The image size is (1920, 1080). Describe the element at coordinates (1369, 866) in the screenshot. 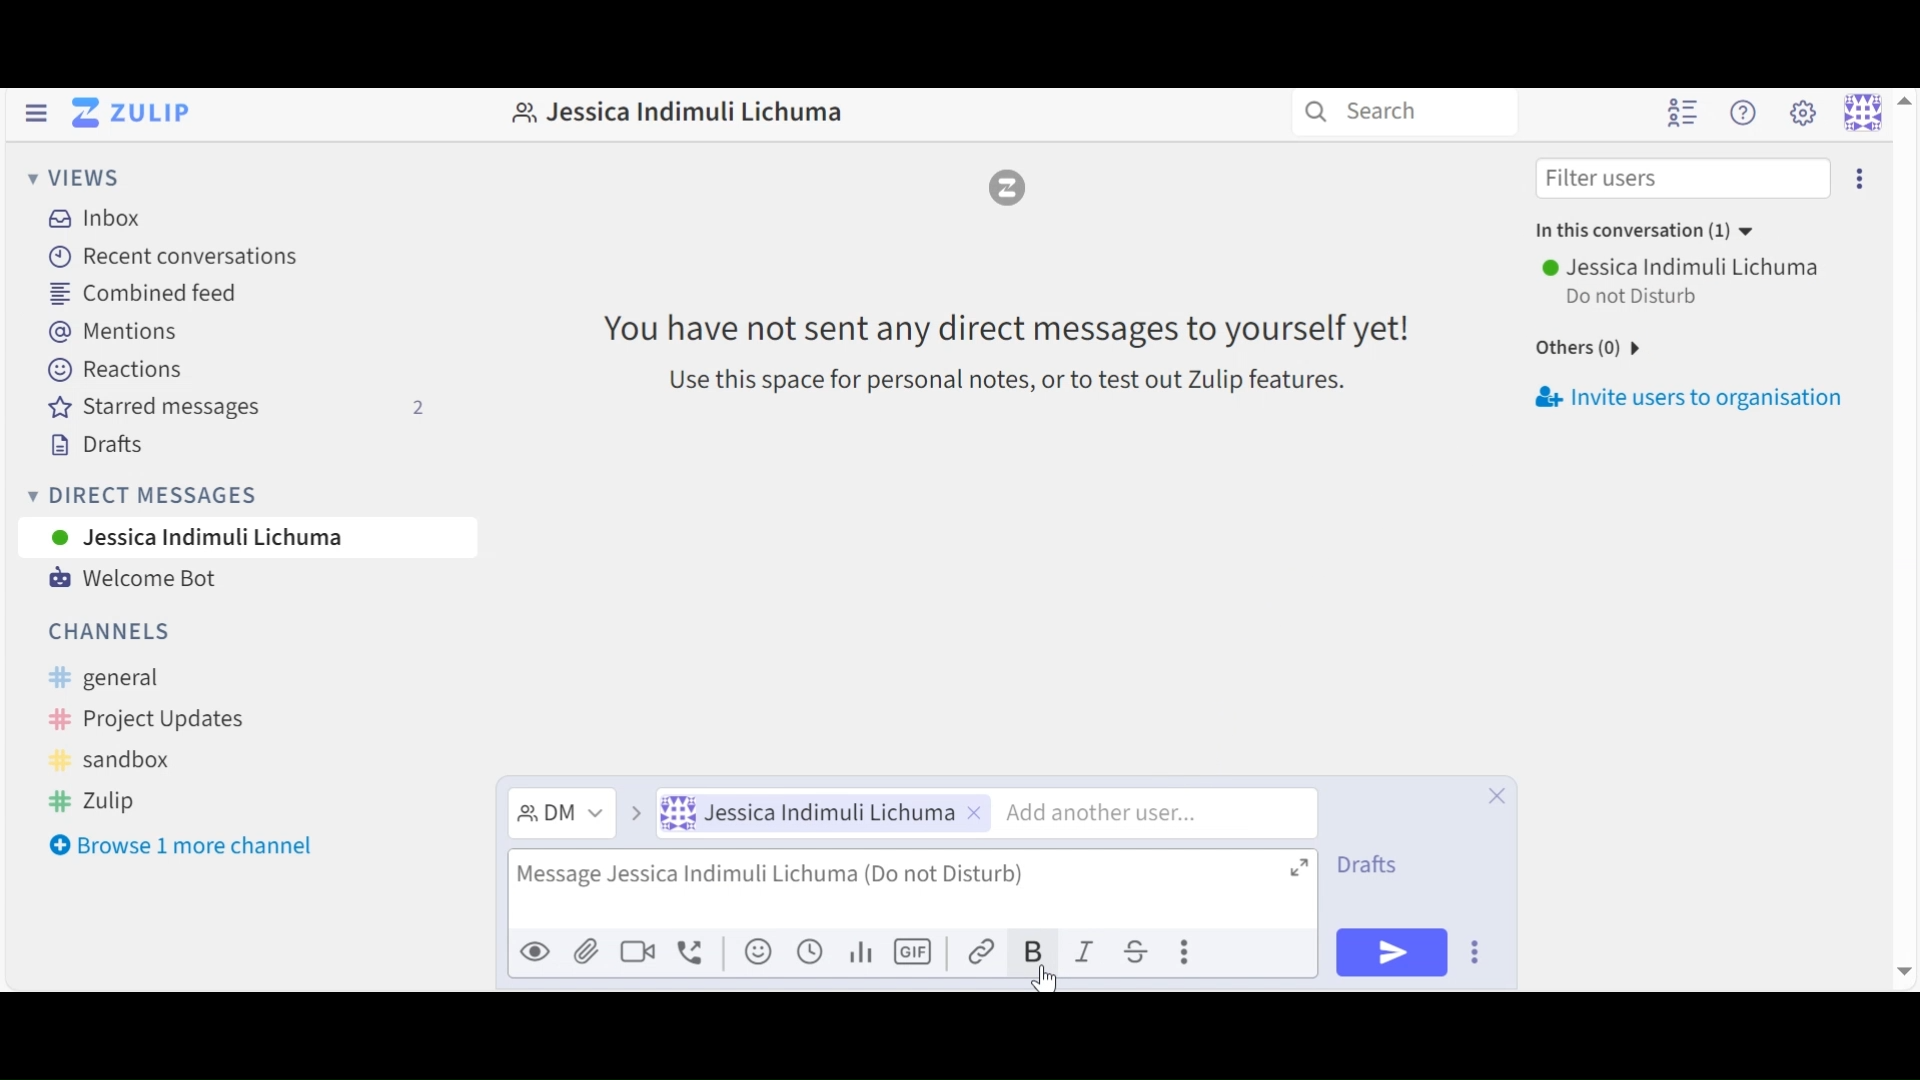

I see `Drafts` at that location.